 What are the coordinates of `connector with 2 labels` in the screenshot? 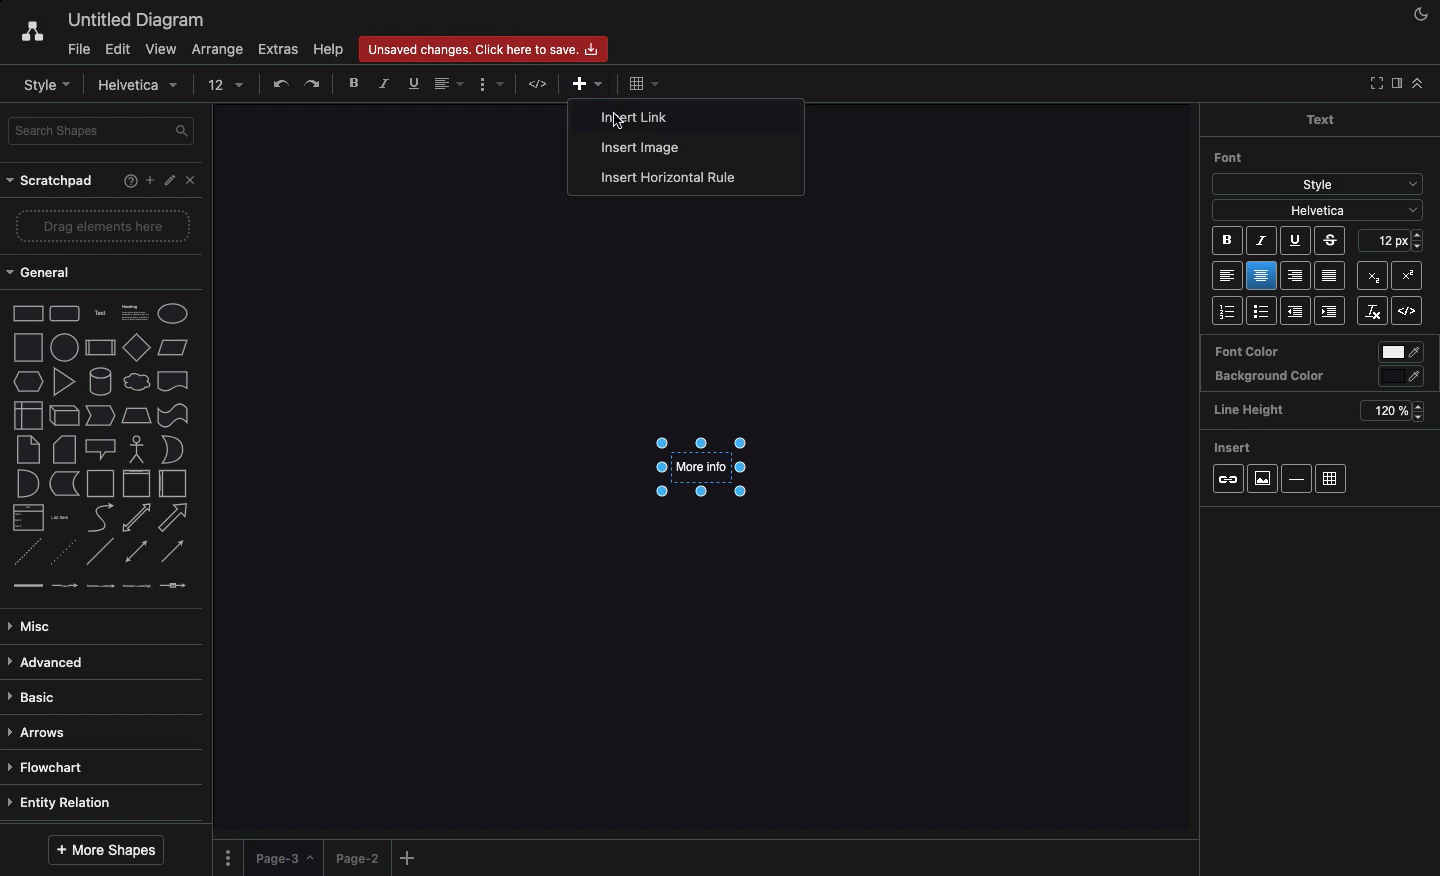 It's located at (100, 586).